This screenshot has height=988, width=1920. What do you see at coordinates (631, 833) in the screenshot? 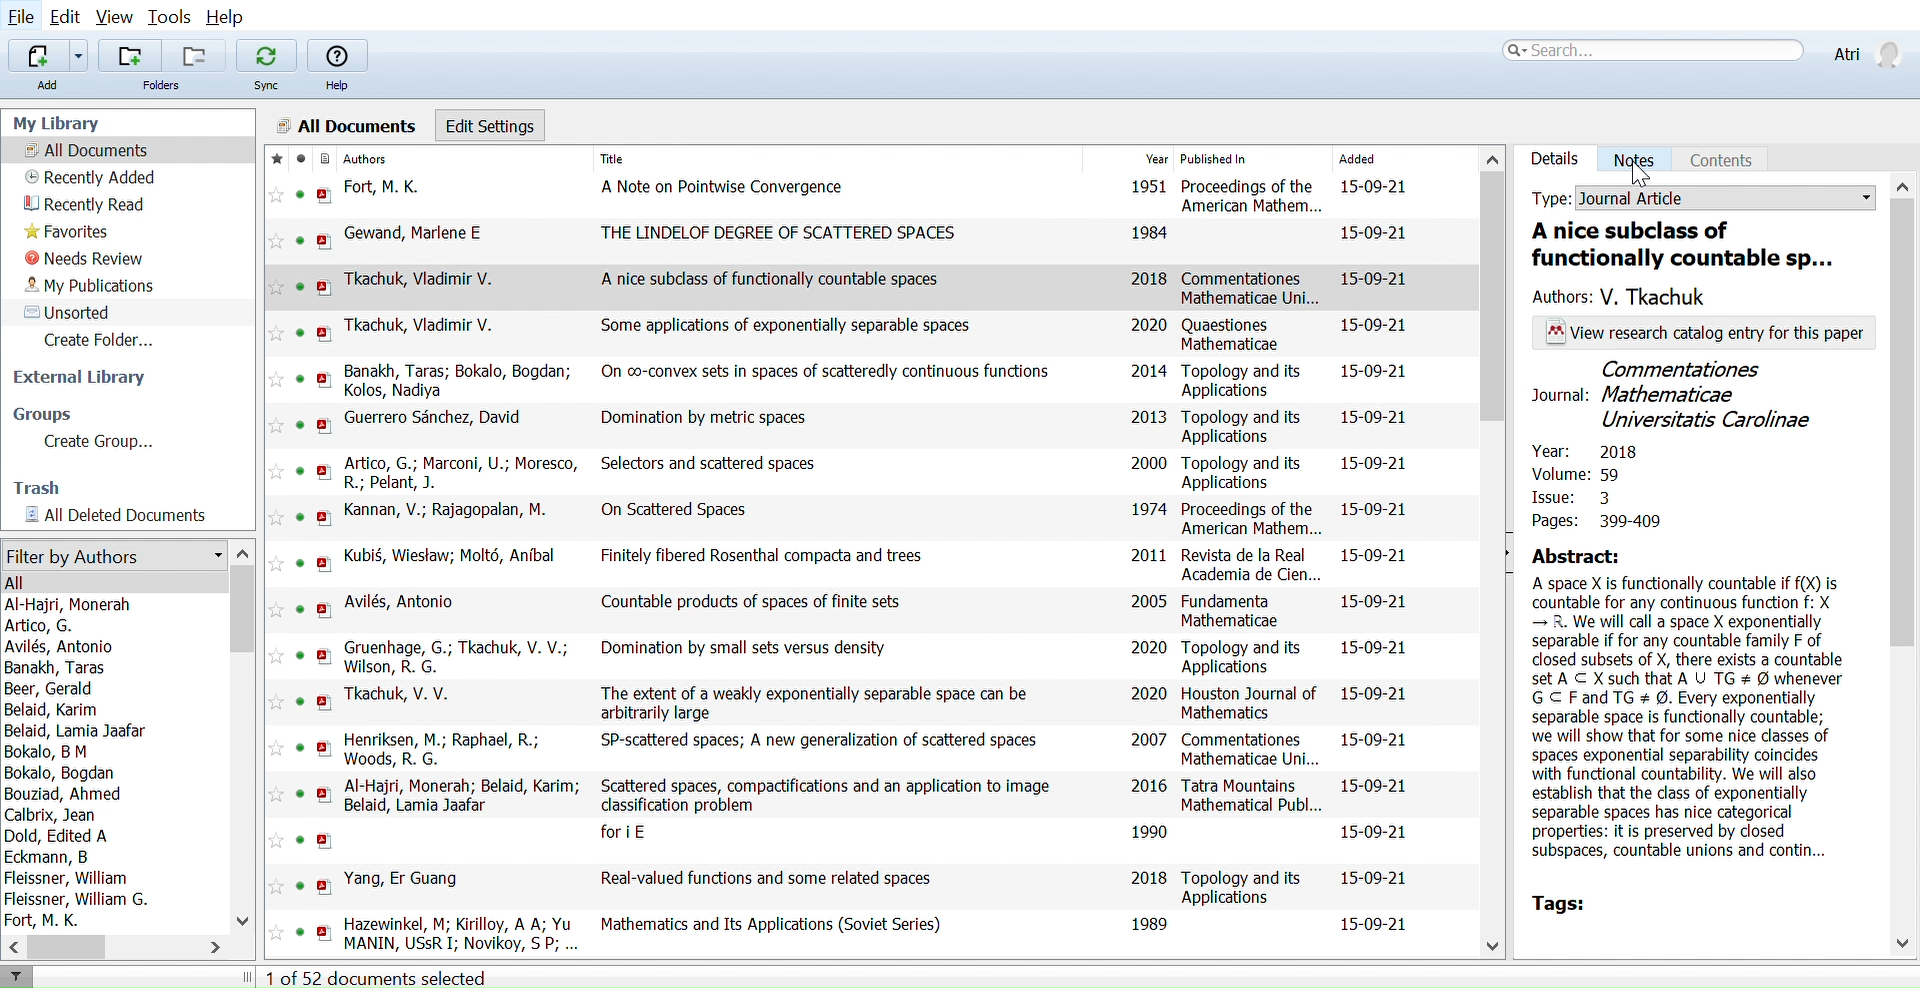
I see `fori E` at bounding box center [631, 833].